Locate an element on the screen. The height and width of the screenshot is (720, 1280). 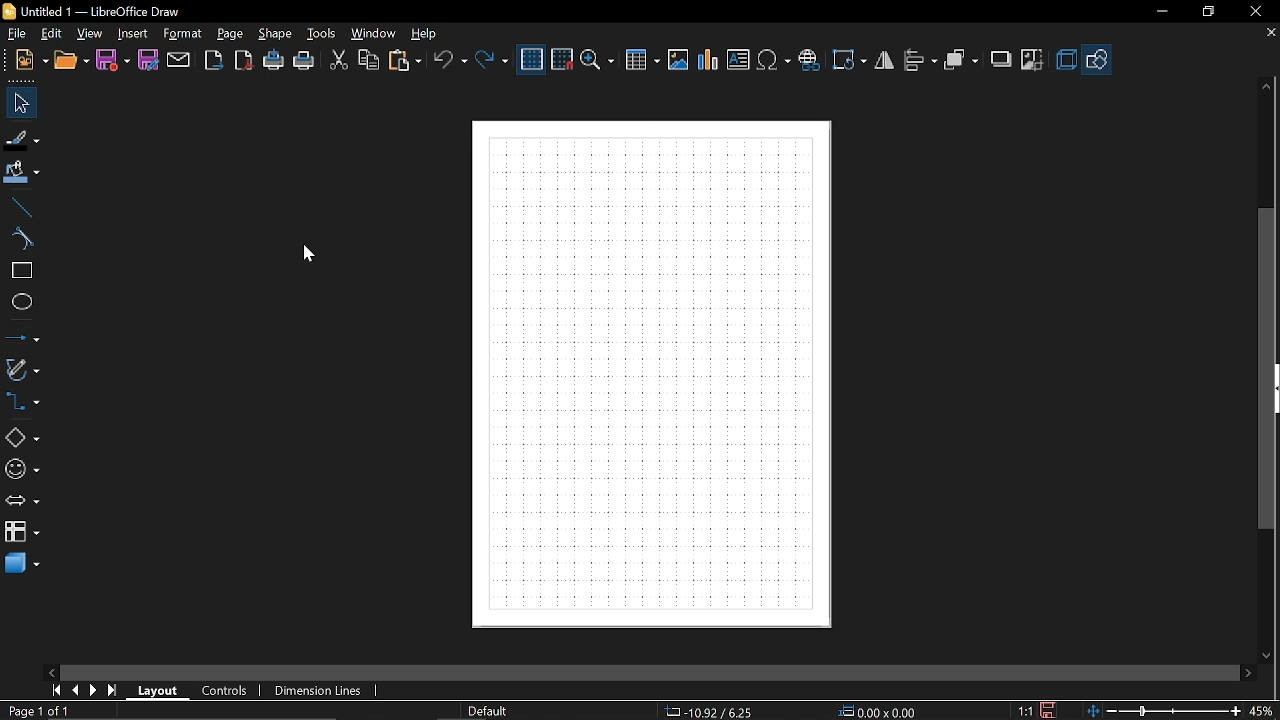
Cursor is located at coordinates (307, 255).